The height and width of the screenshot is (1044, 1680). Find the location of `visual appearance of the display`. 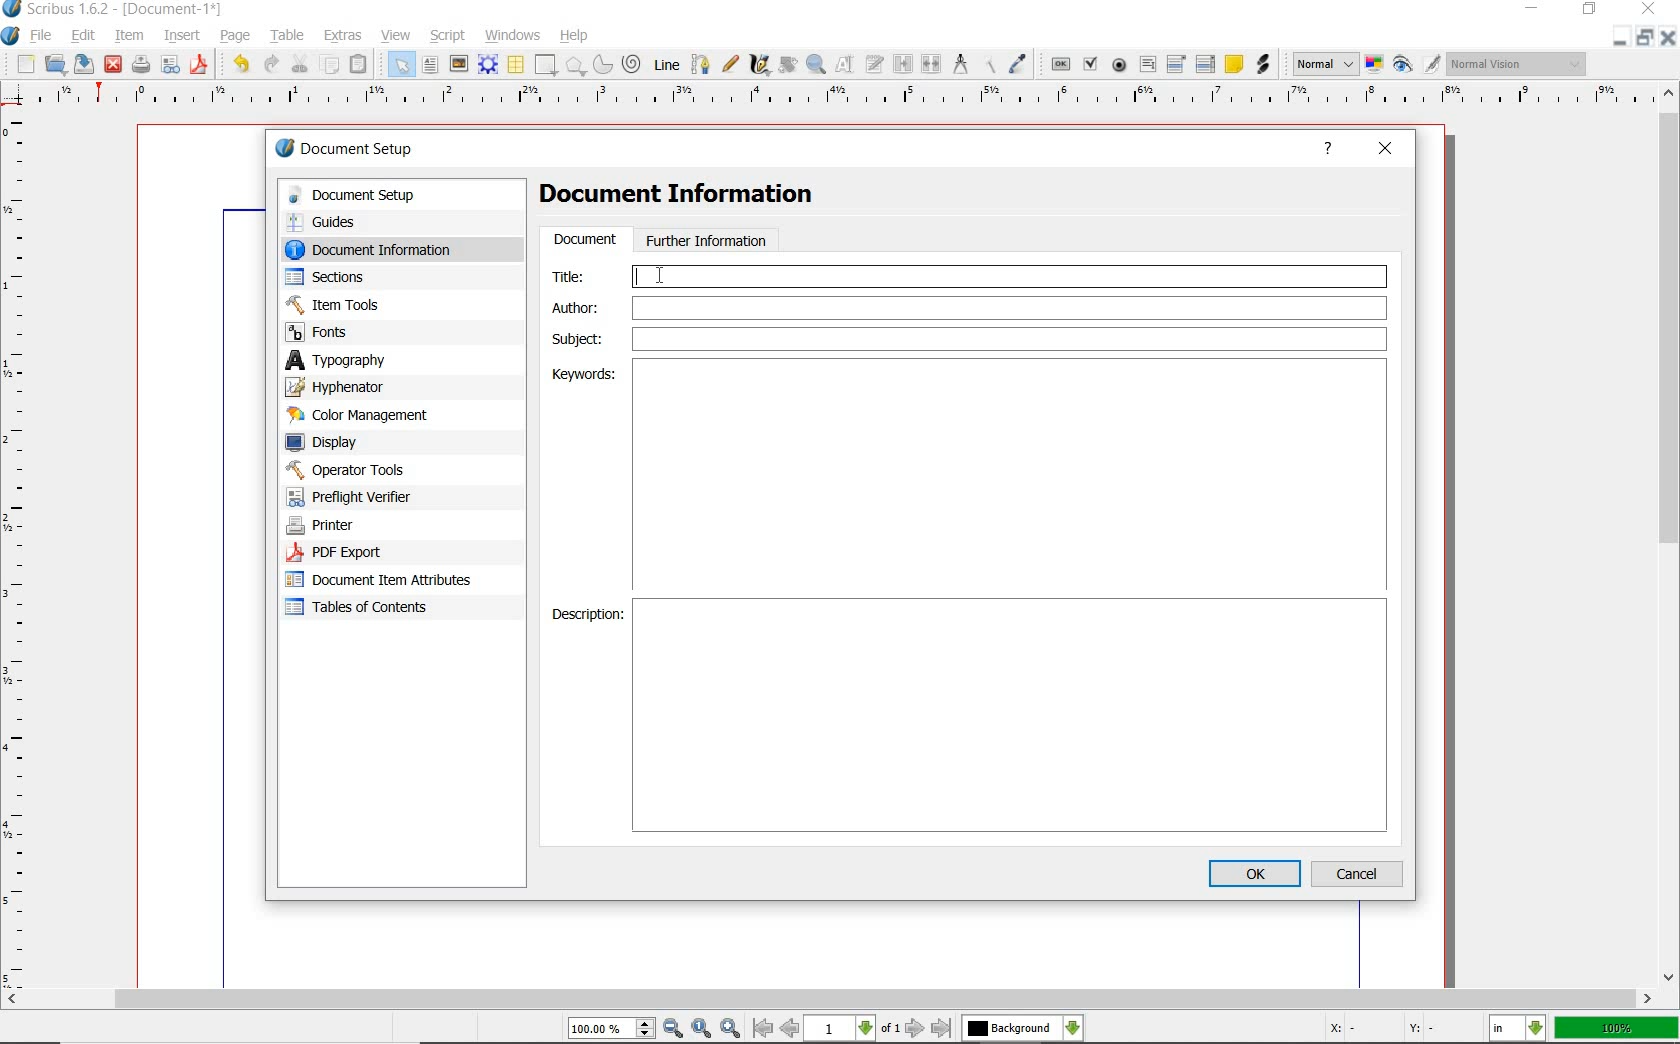

visual appearance of the display is located at coordinates (1518, 63).